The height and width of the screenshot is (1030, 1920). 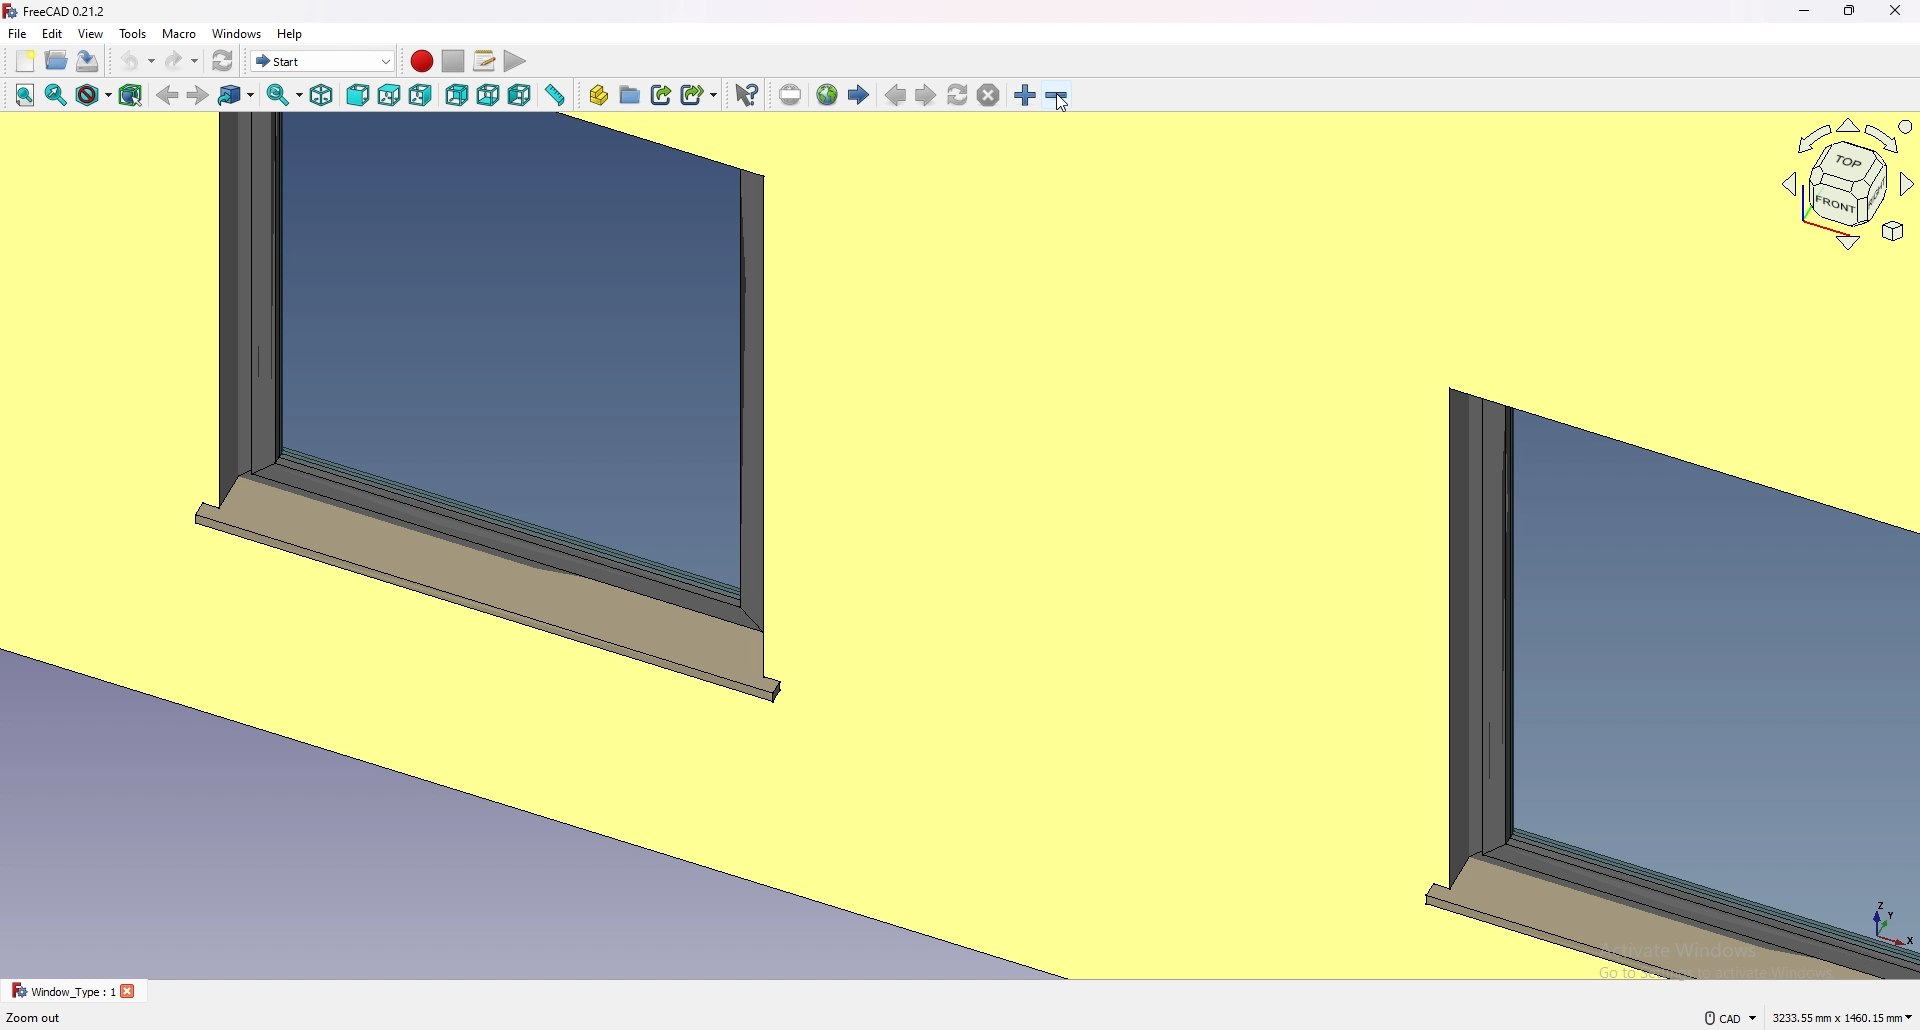 What do you see at coordinates (181, 33) in the screenshot?
I see `macro` at bounding box center [181, 33].